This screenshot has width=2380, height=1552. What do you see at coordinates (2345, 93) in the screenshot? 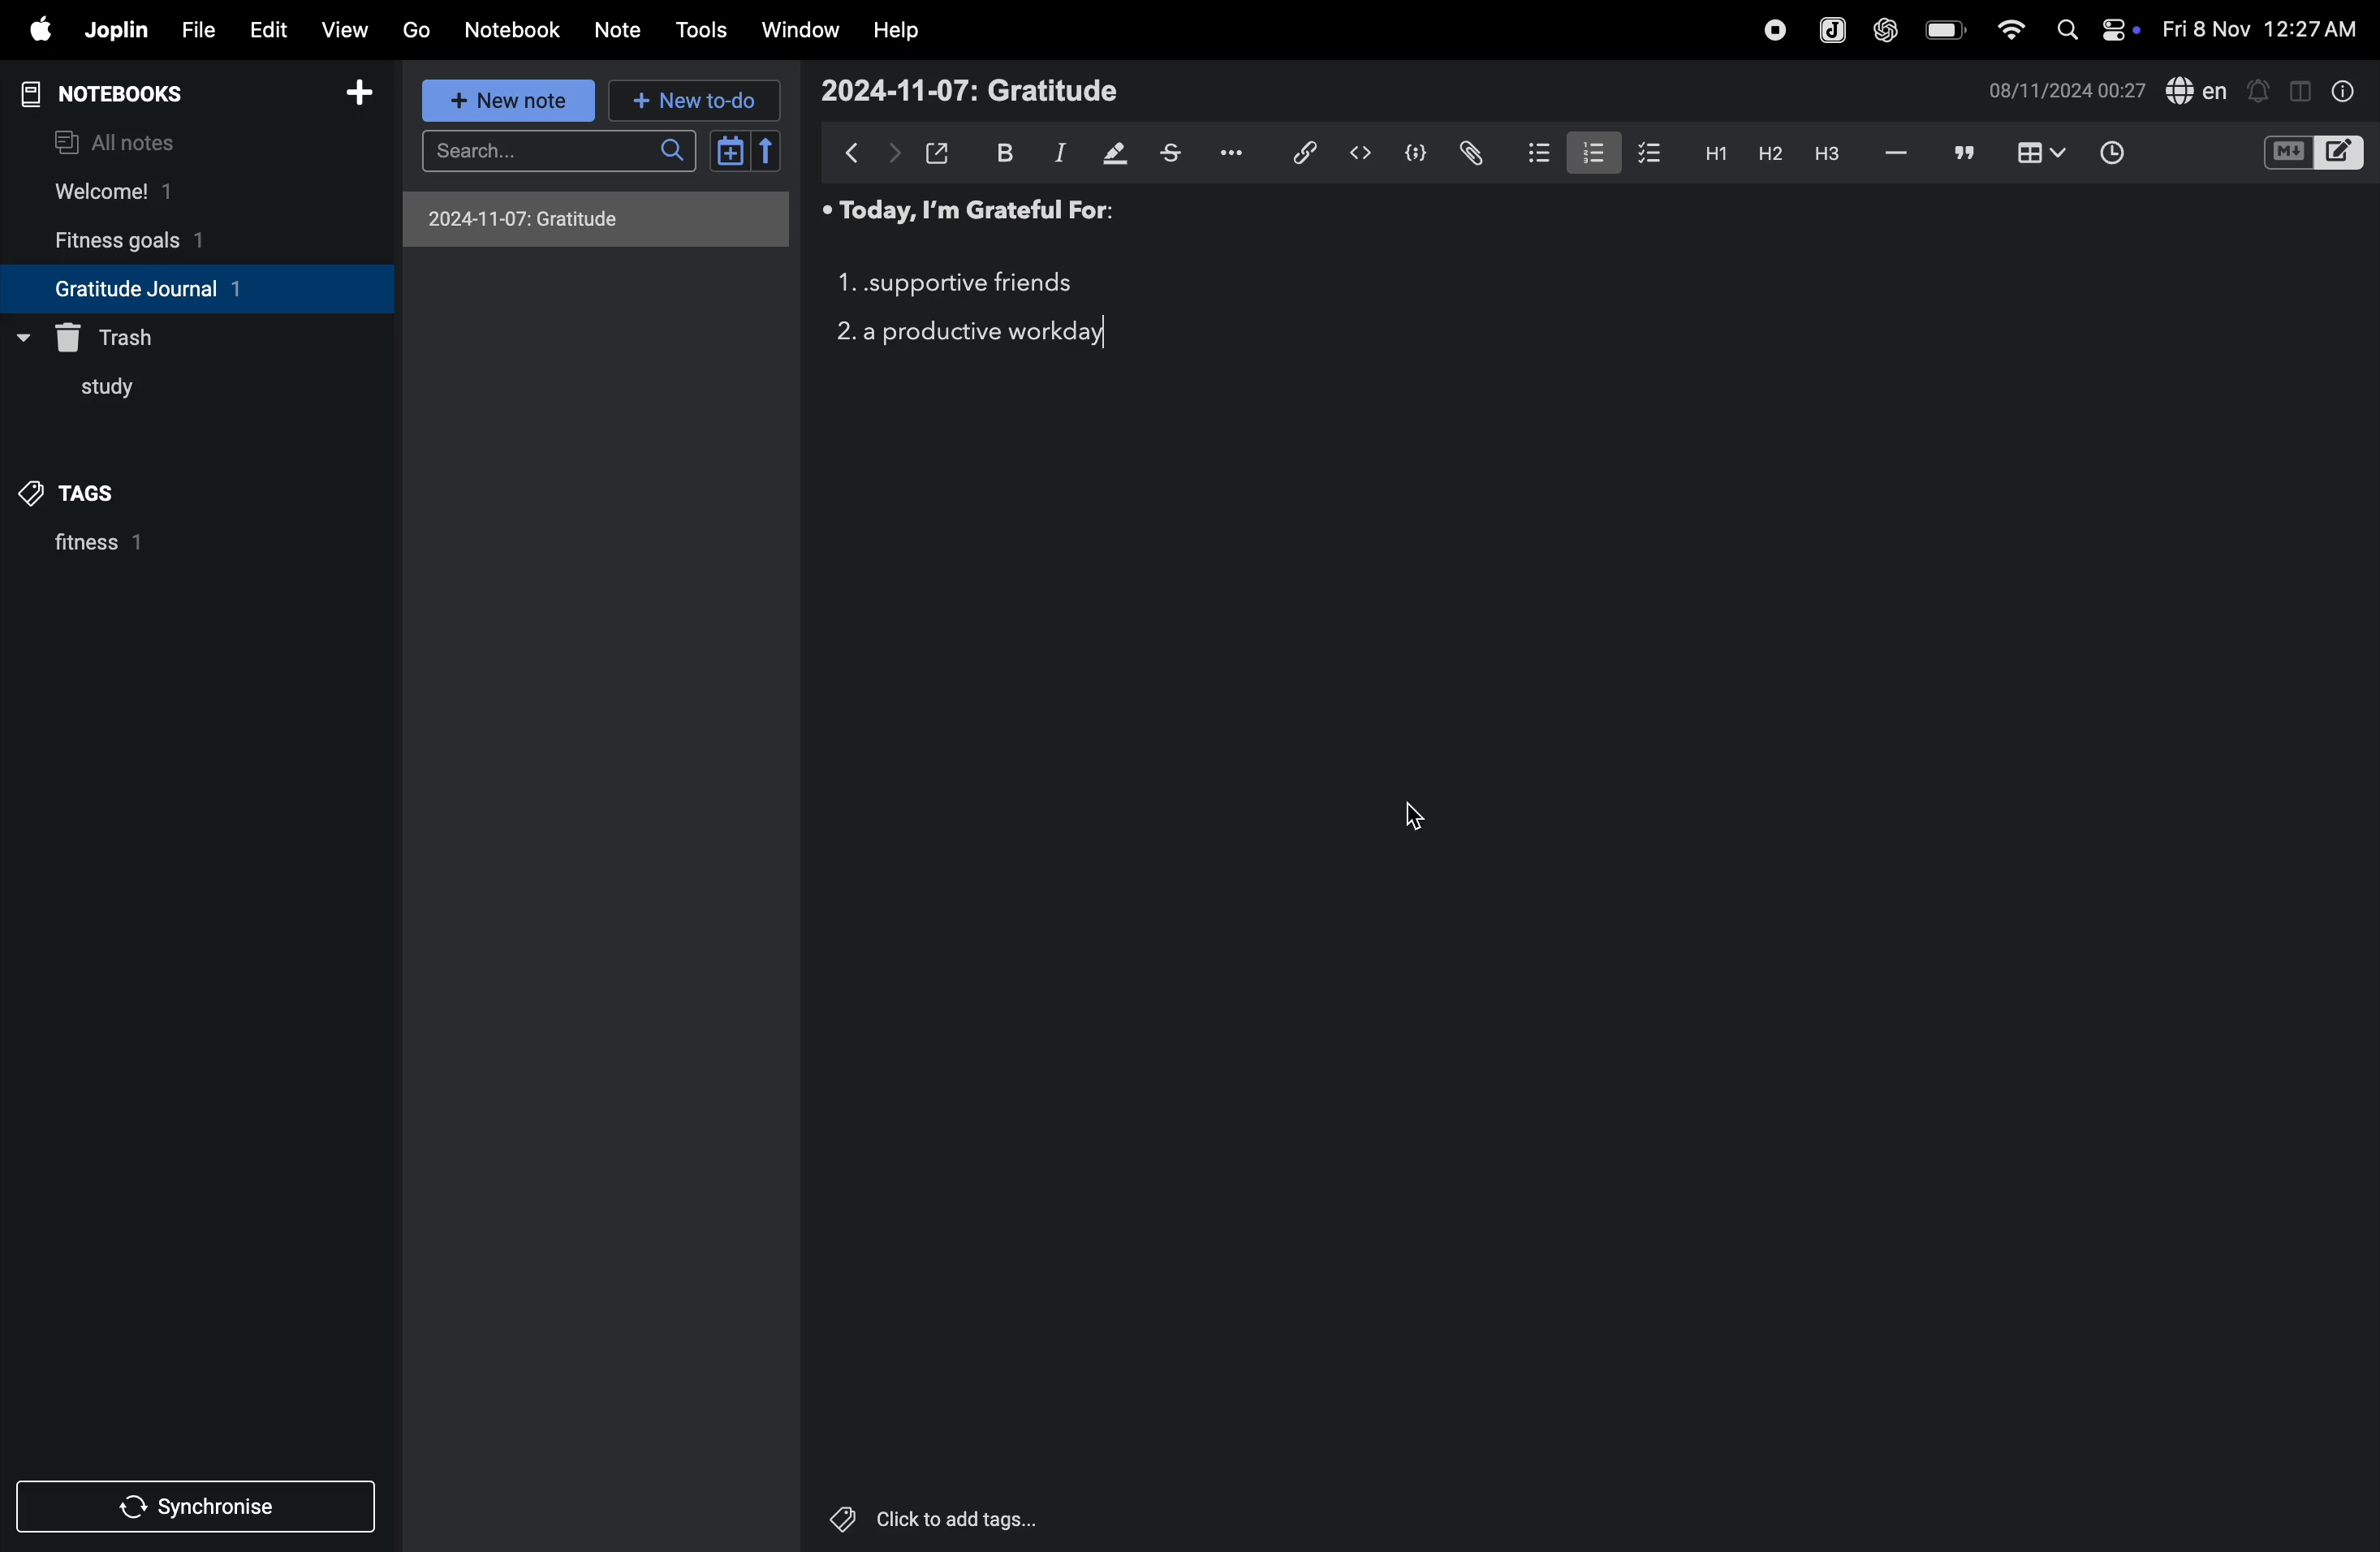
I see `info` at bounding box center [2345, 93].